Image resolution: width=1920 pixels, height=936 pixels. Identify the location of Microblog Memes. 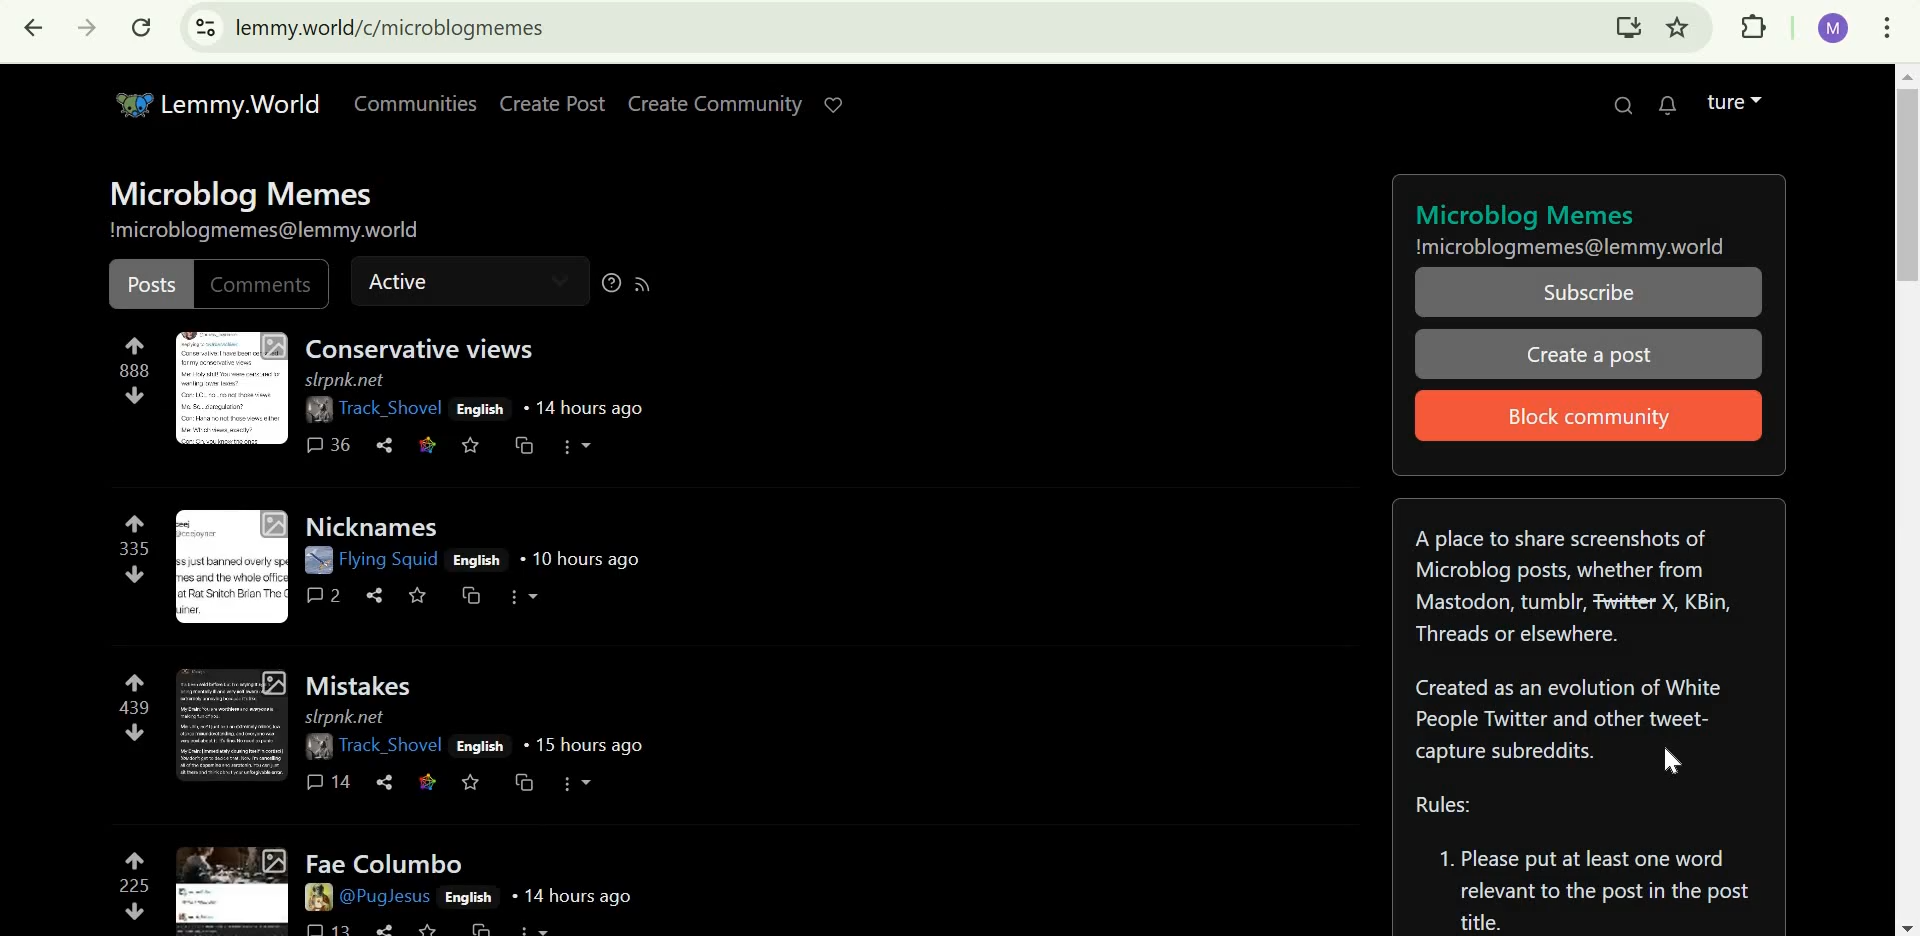
(244, 193).